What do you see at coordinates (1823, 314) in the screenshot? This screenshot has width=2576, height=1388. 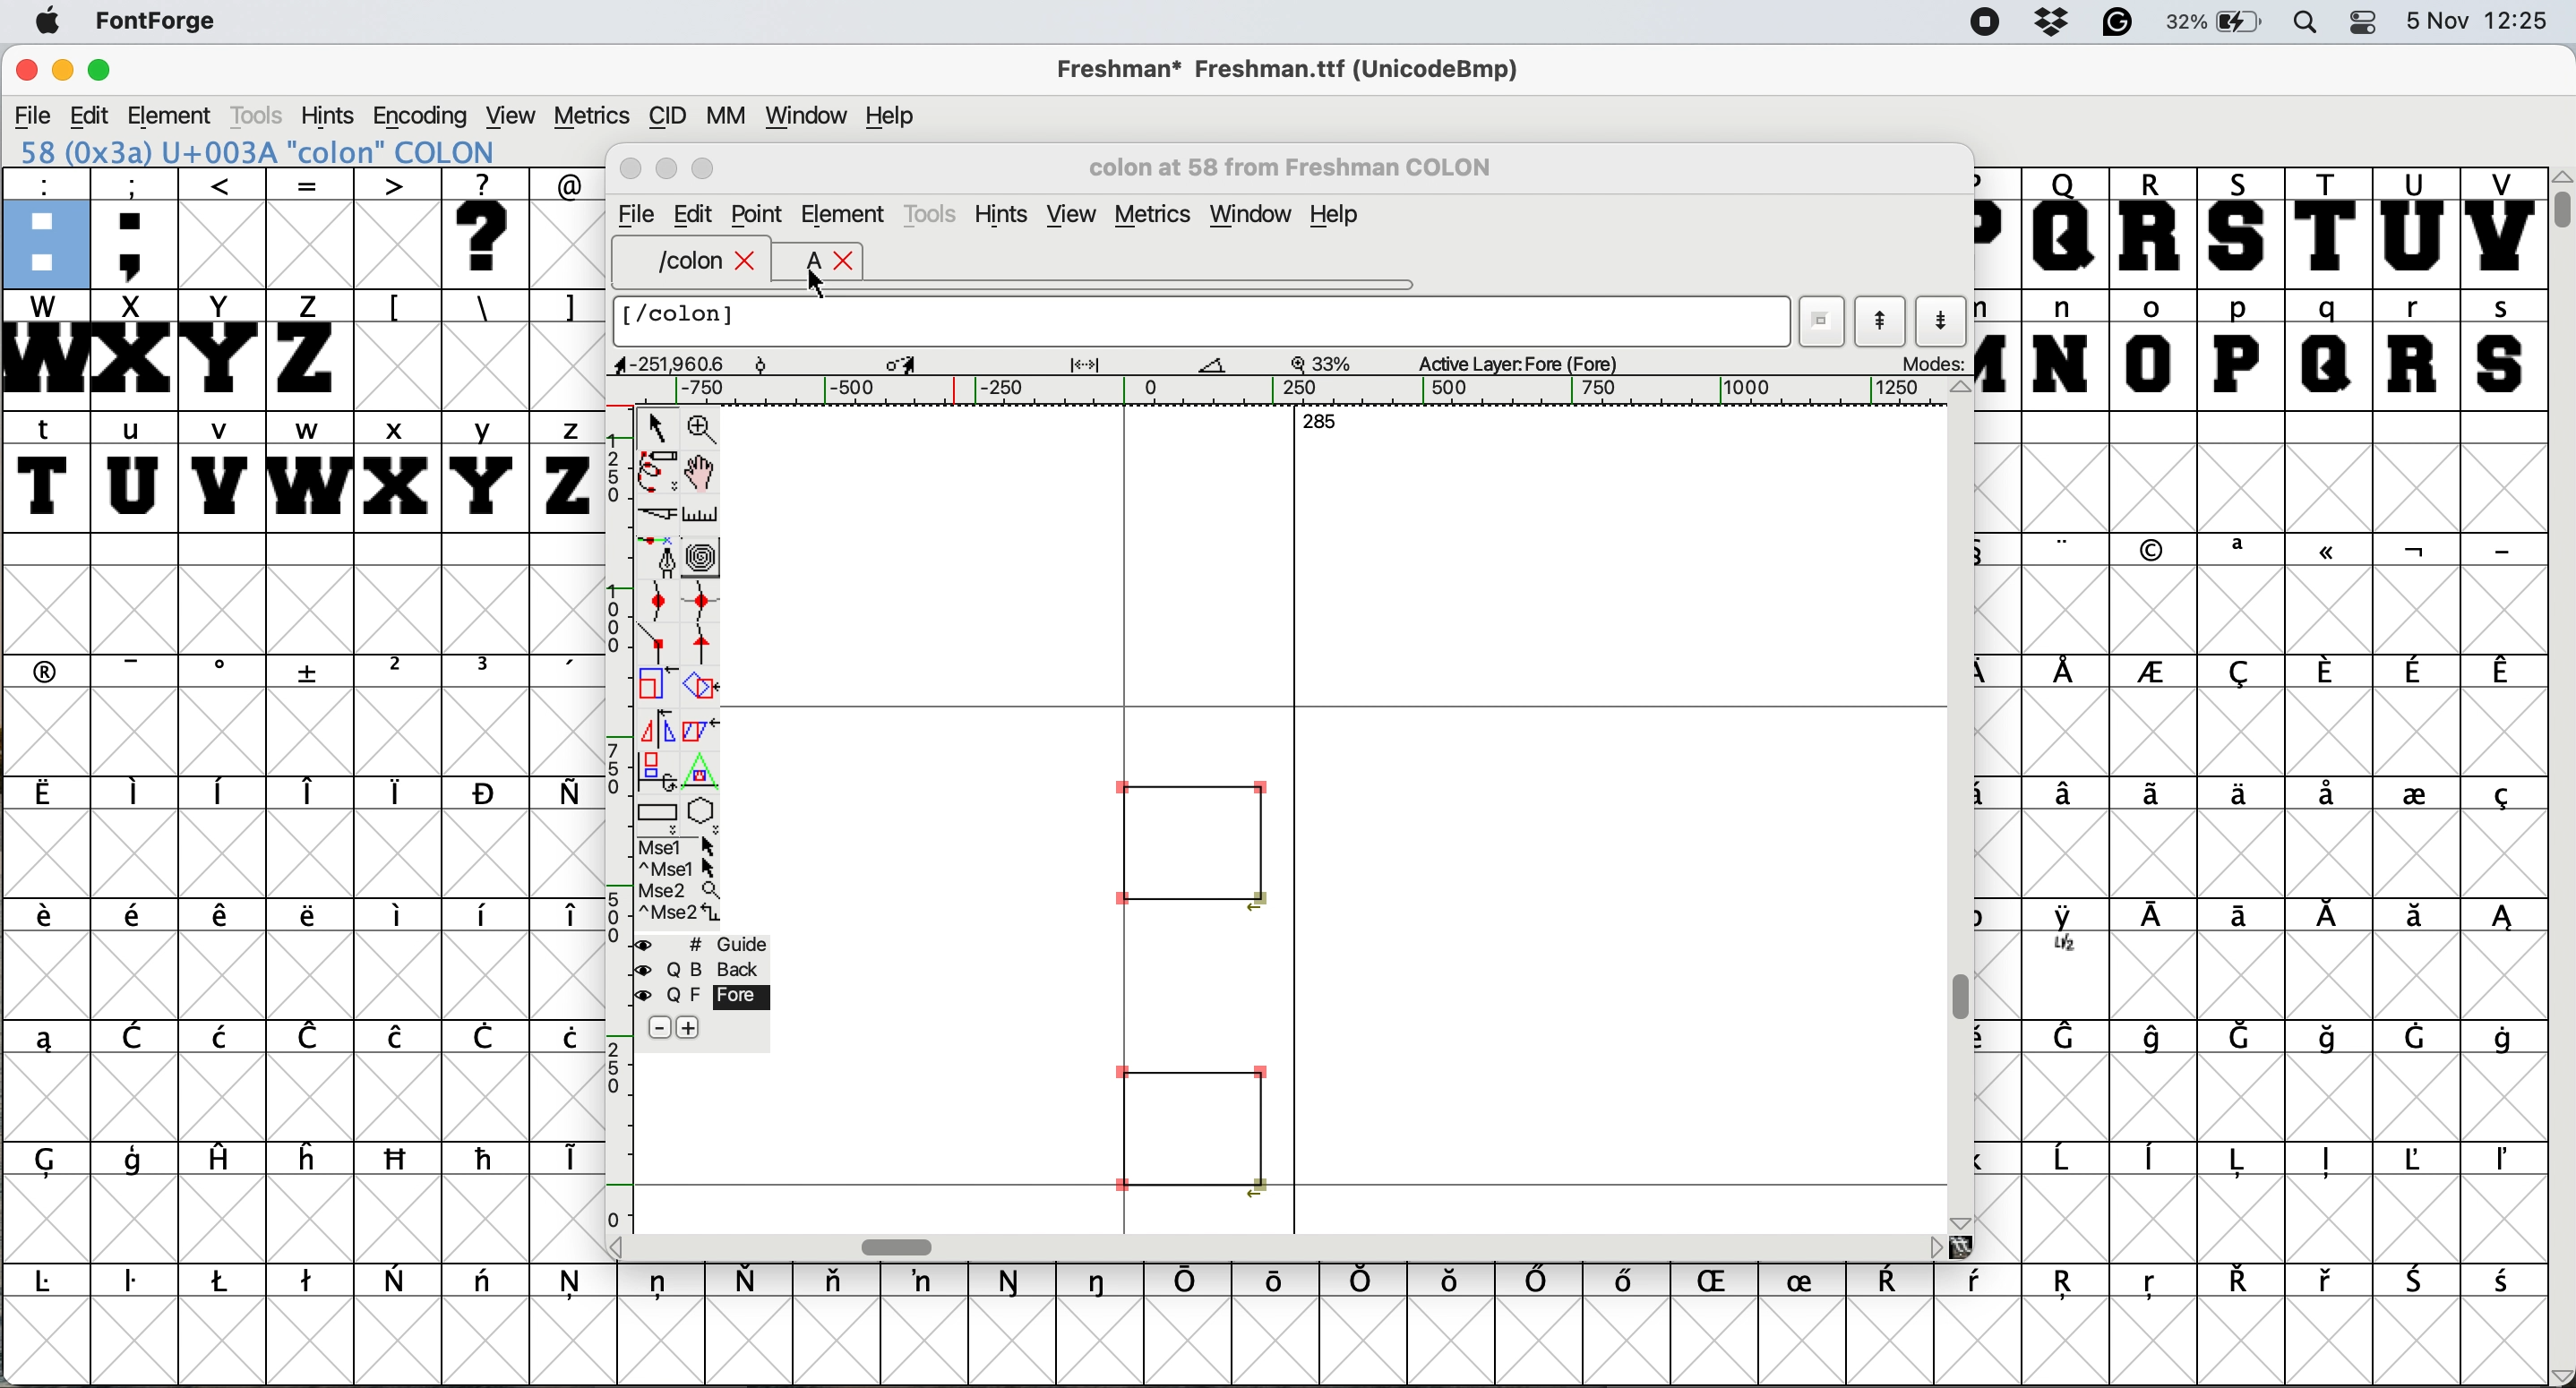 I see `current word list` at bounding box center [1823, 314].